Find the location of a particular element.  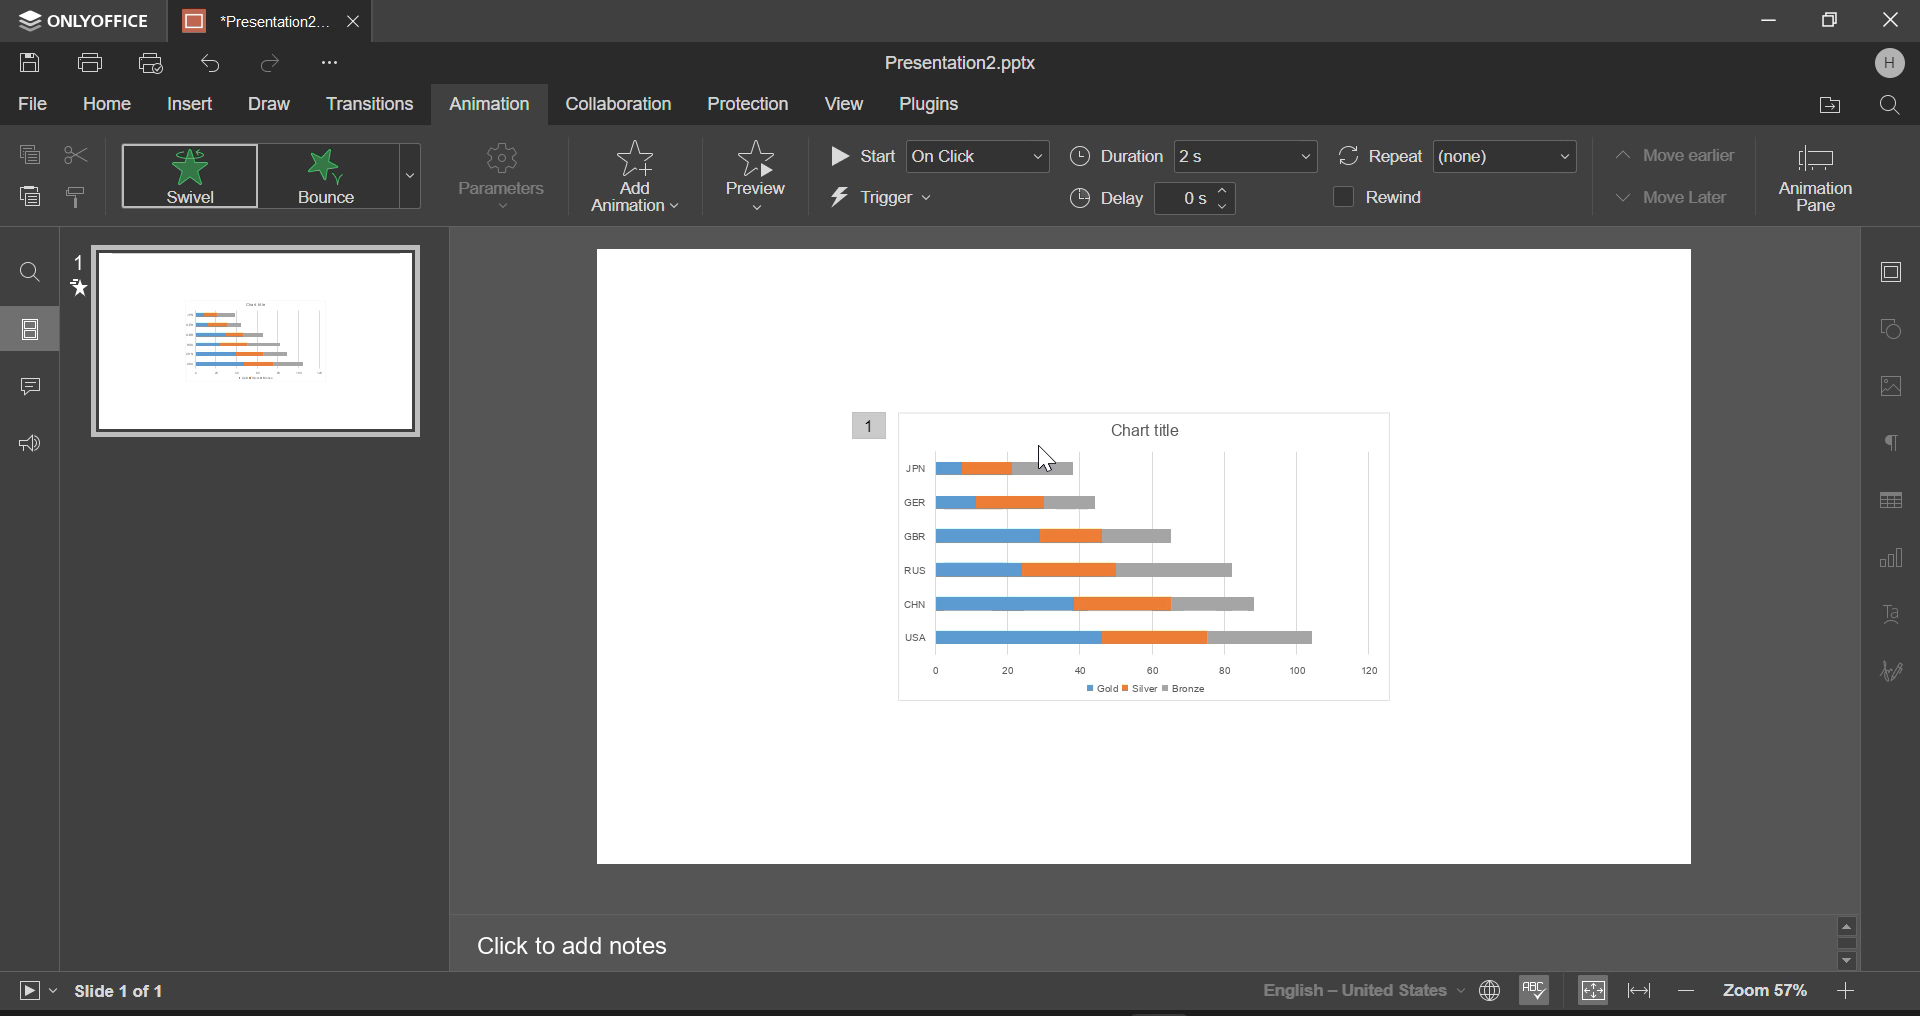

Search is located at coordinates (1888, 104).